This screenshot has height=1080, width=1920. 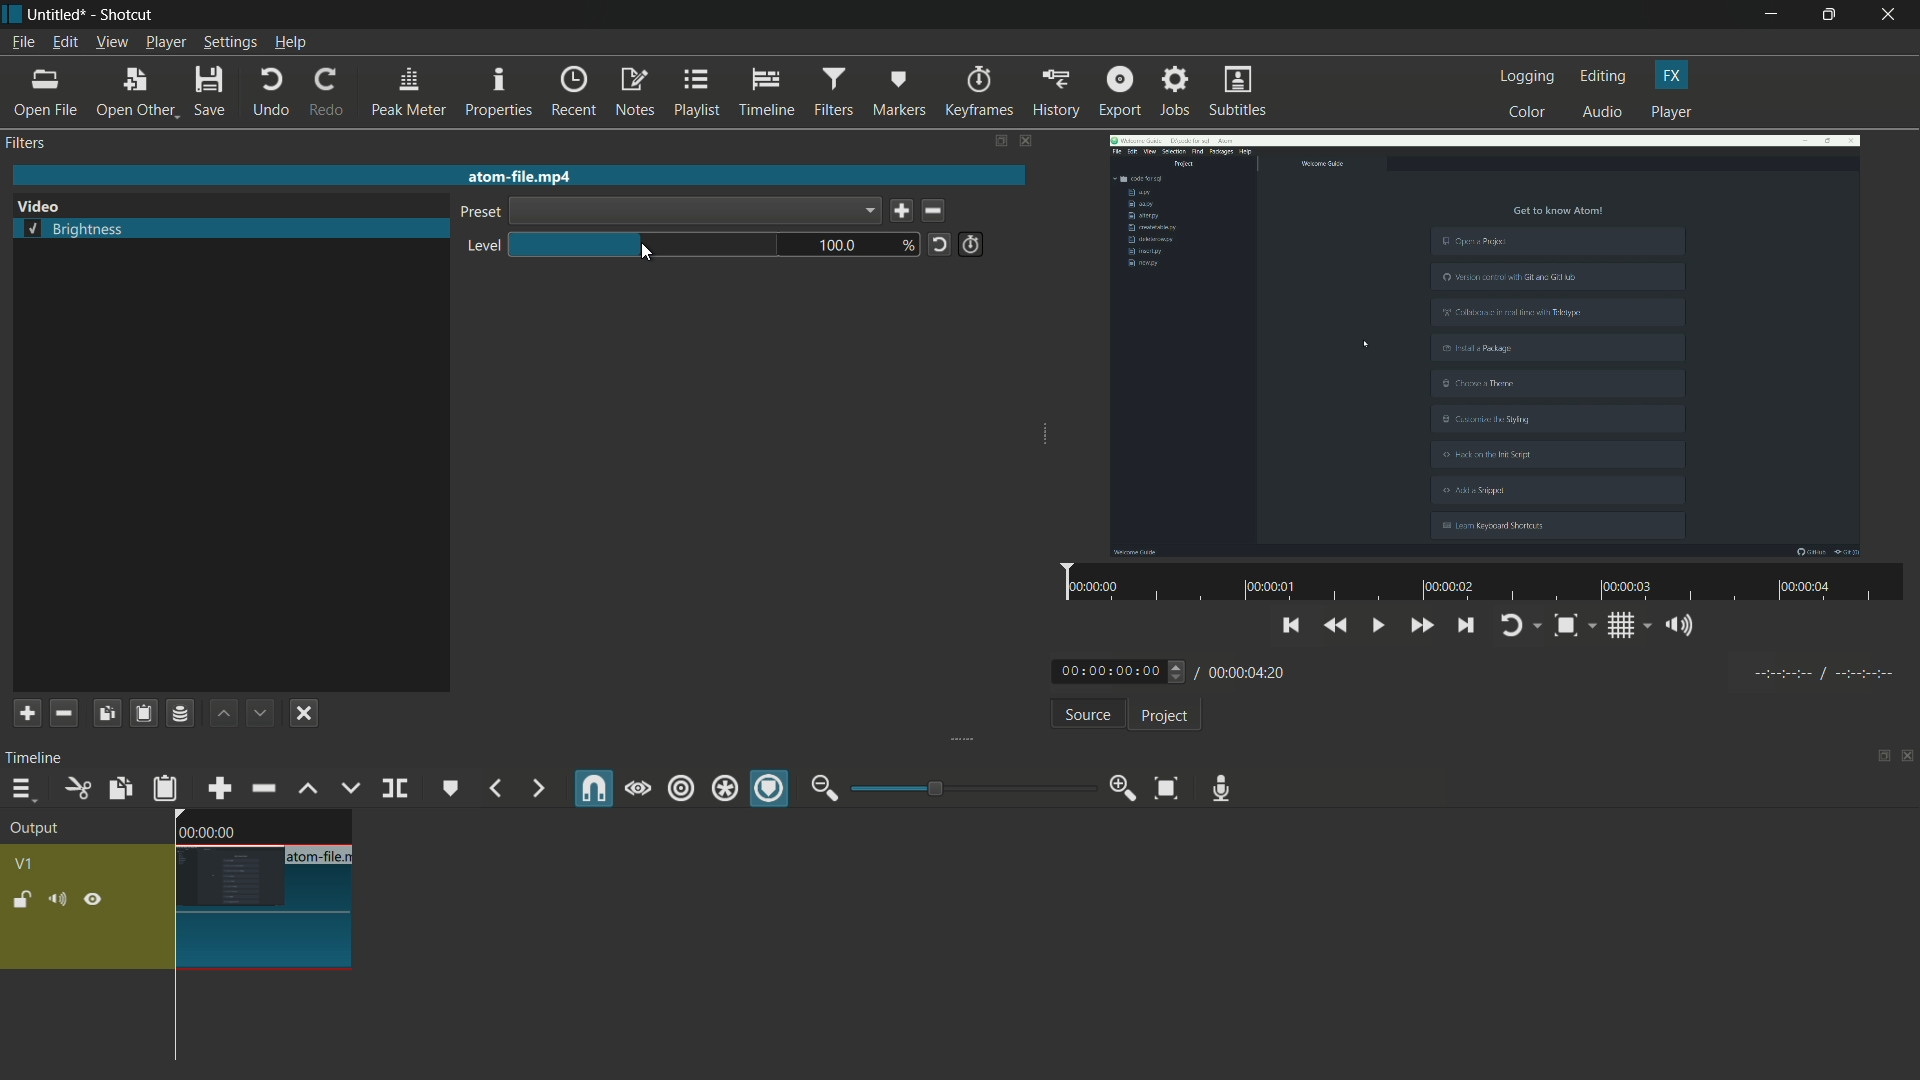 I want to click on snap, so click(x=595, y=789).